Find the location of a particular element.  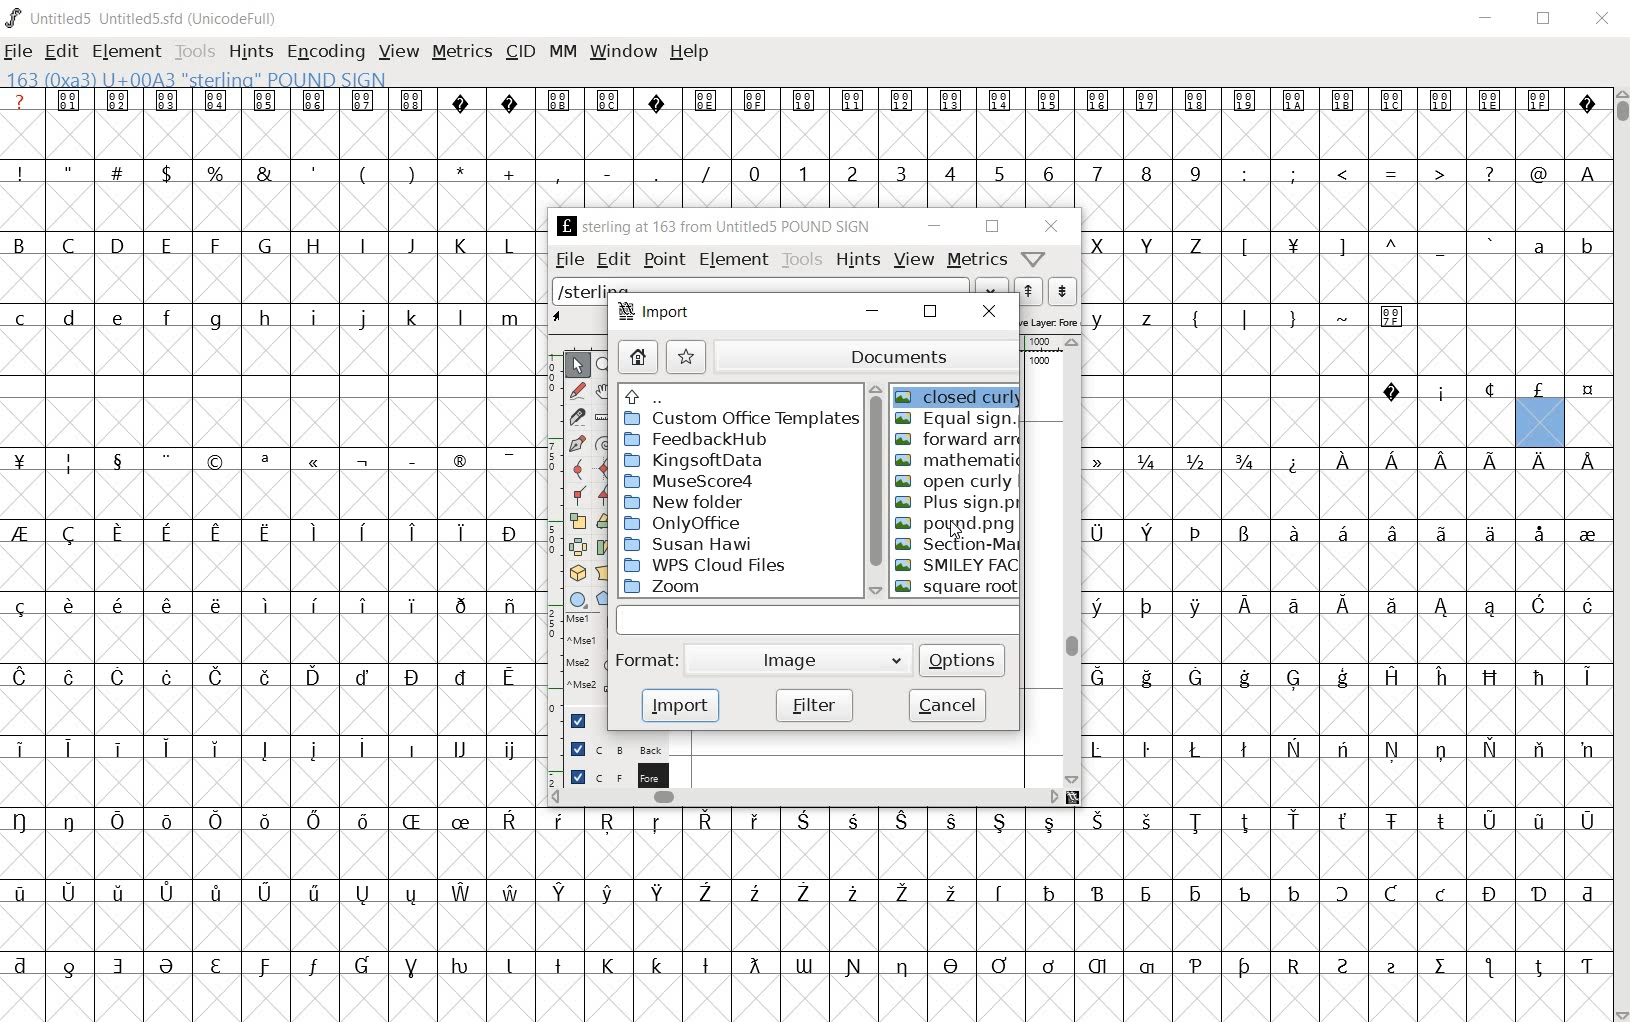

3 is located at coordinates (900, 172).